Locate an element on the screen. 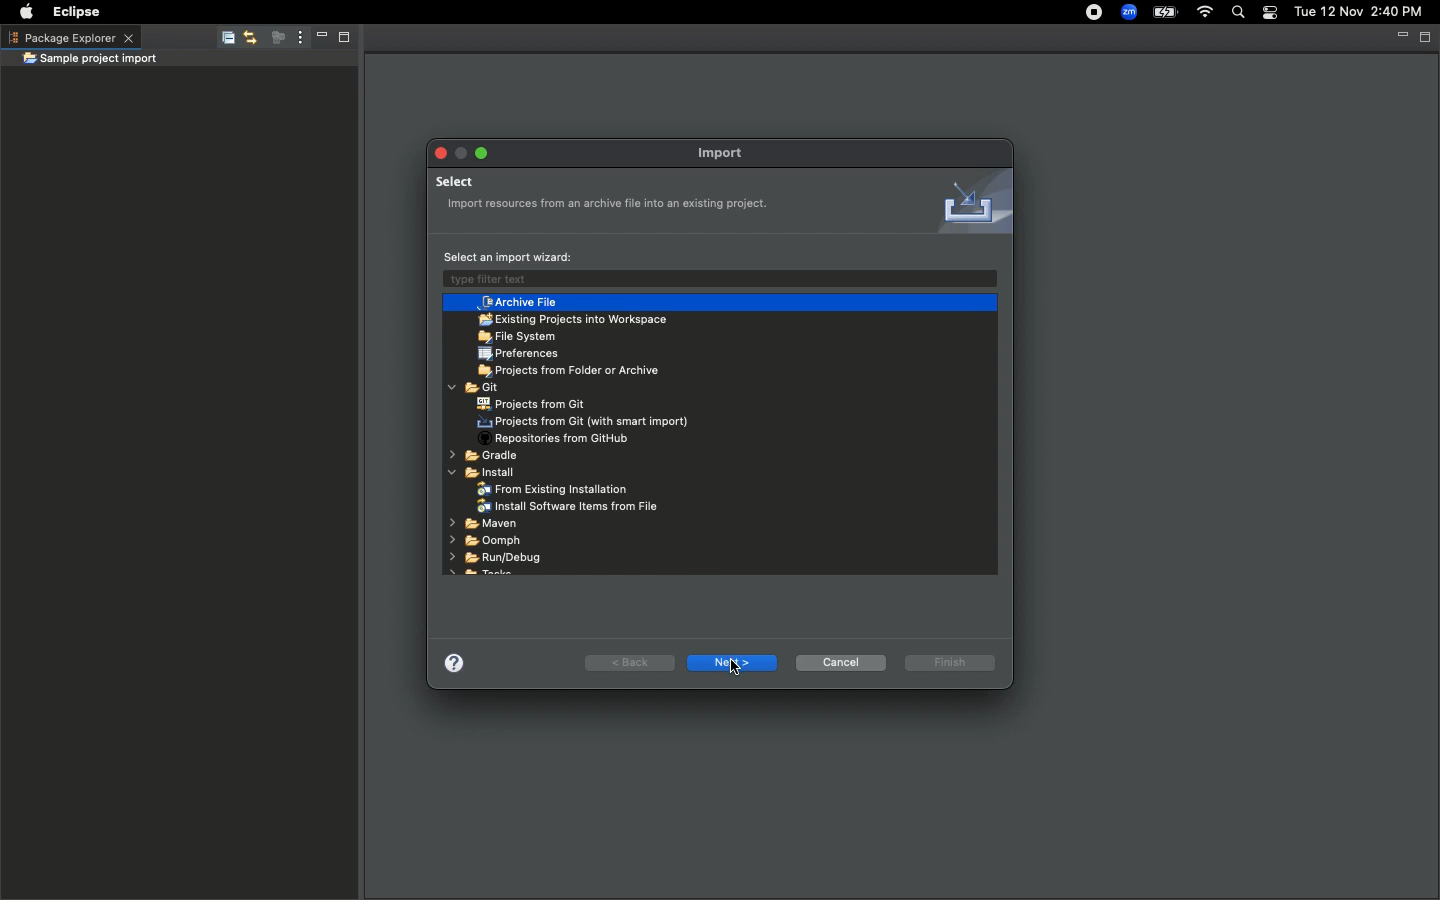  Control centre is located at coordinates (1268, 13).